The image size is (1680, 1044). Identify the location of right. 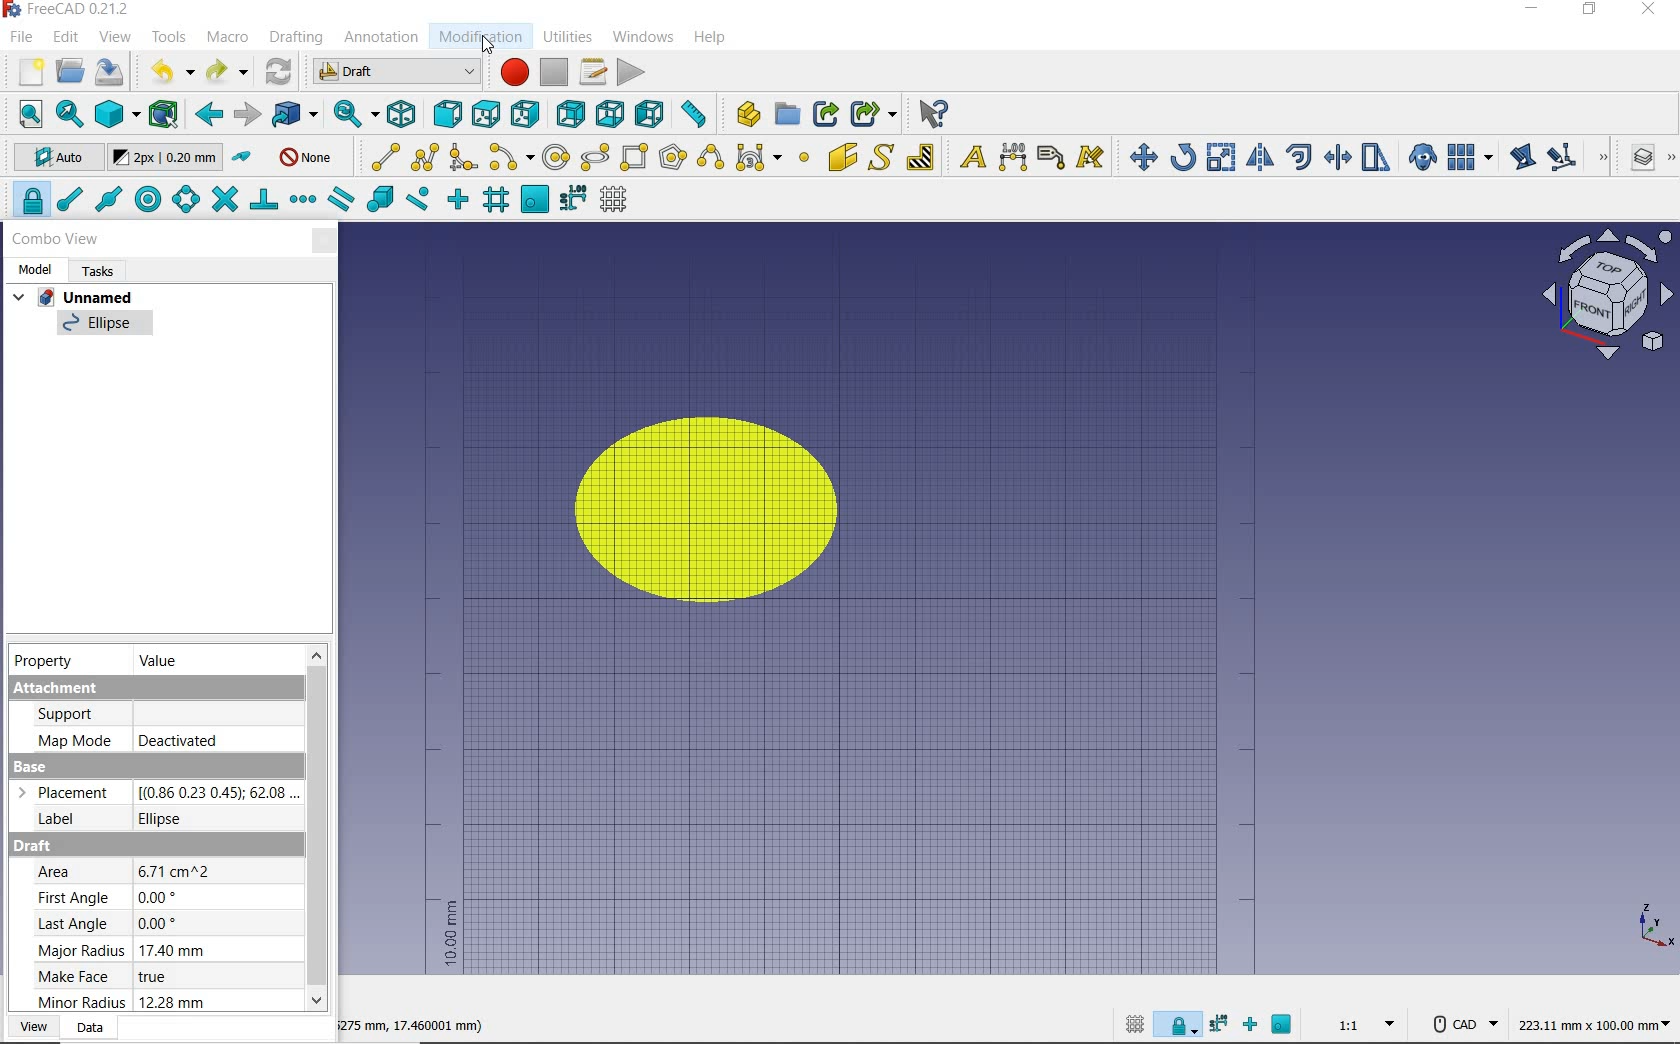
(529, 114).